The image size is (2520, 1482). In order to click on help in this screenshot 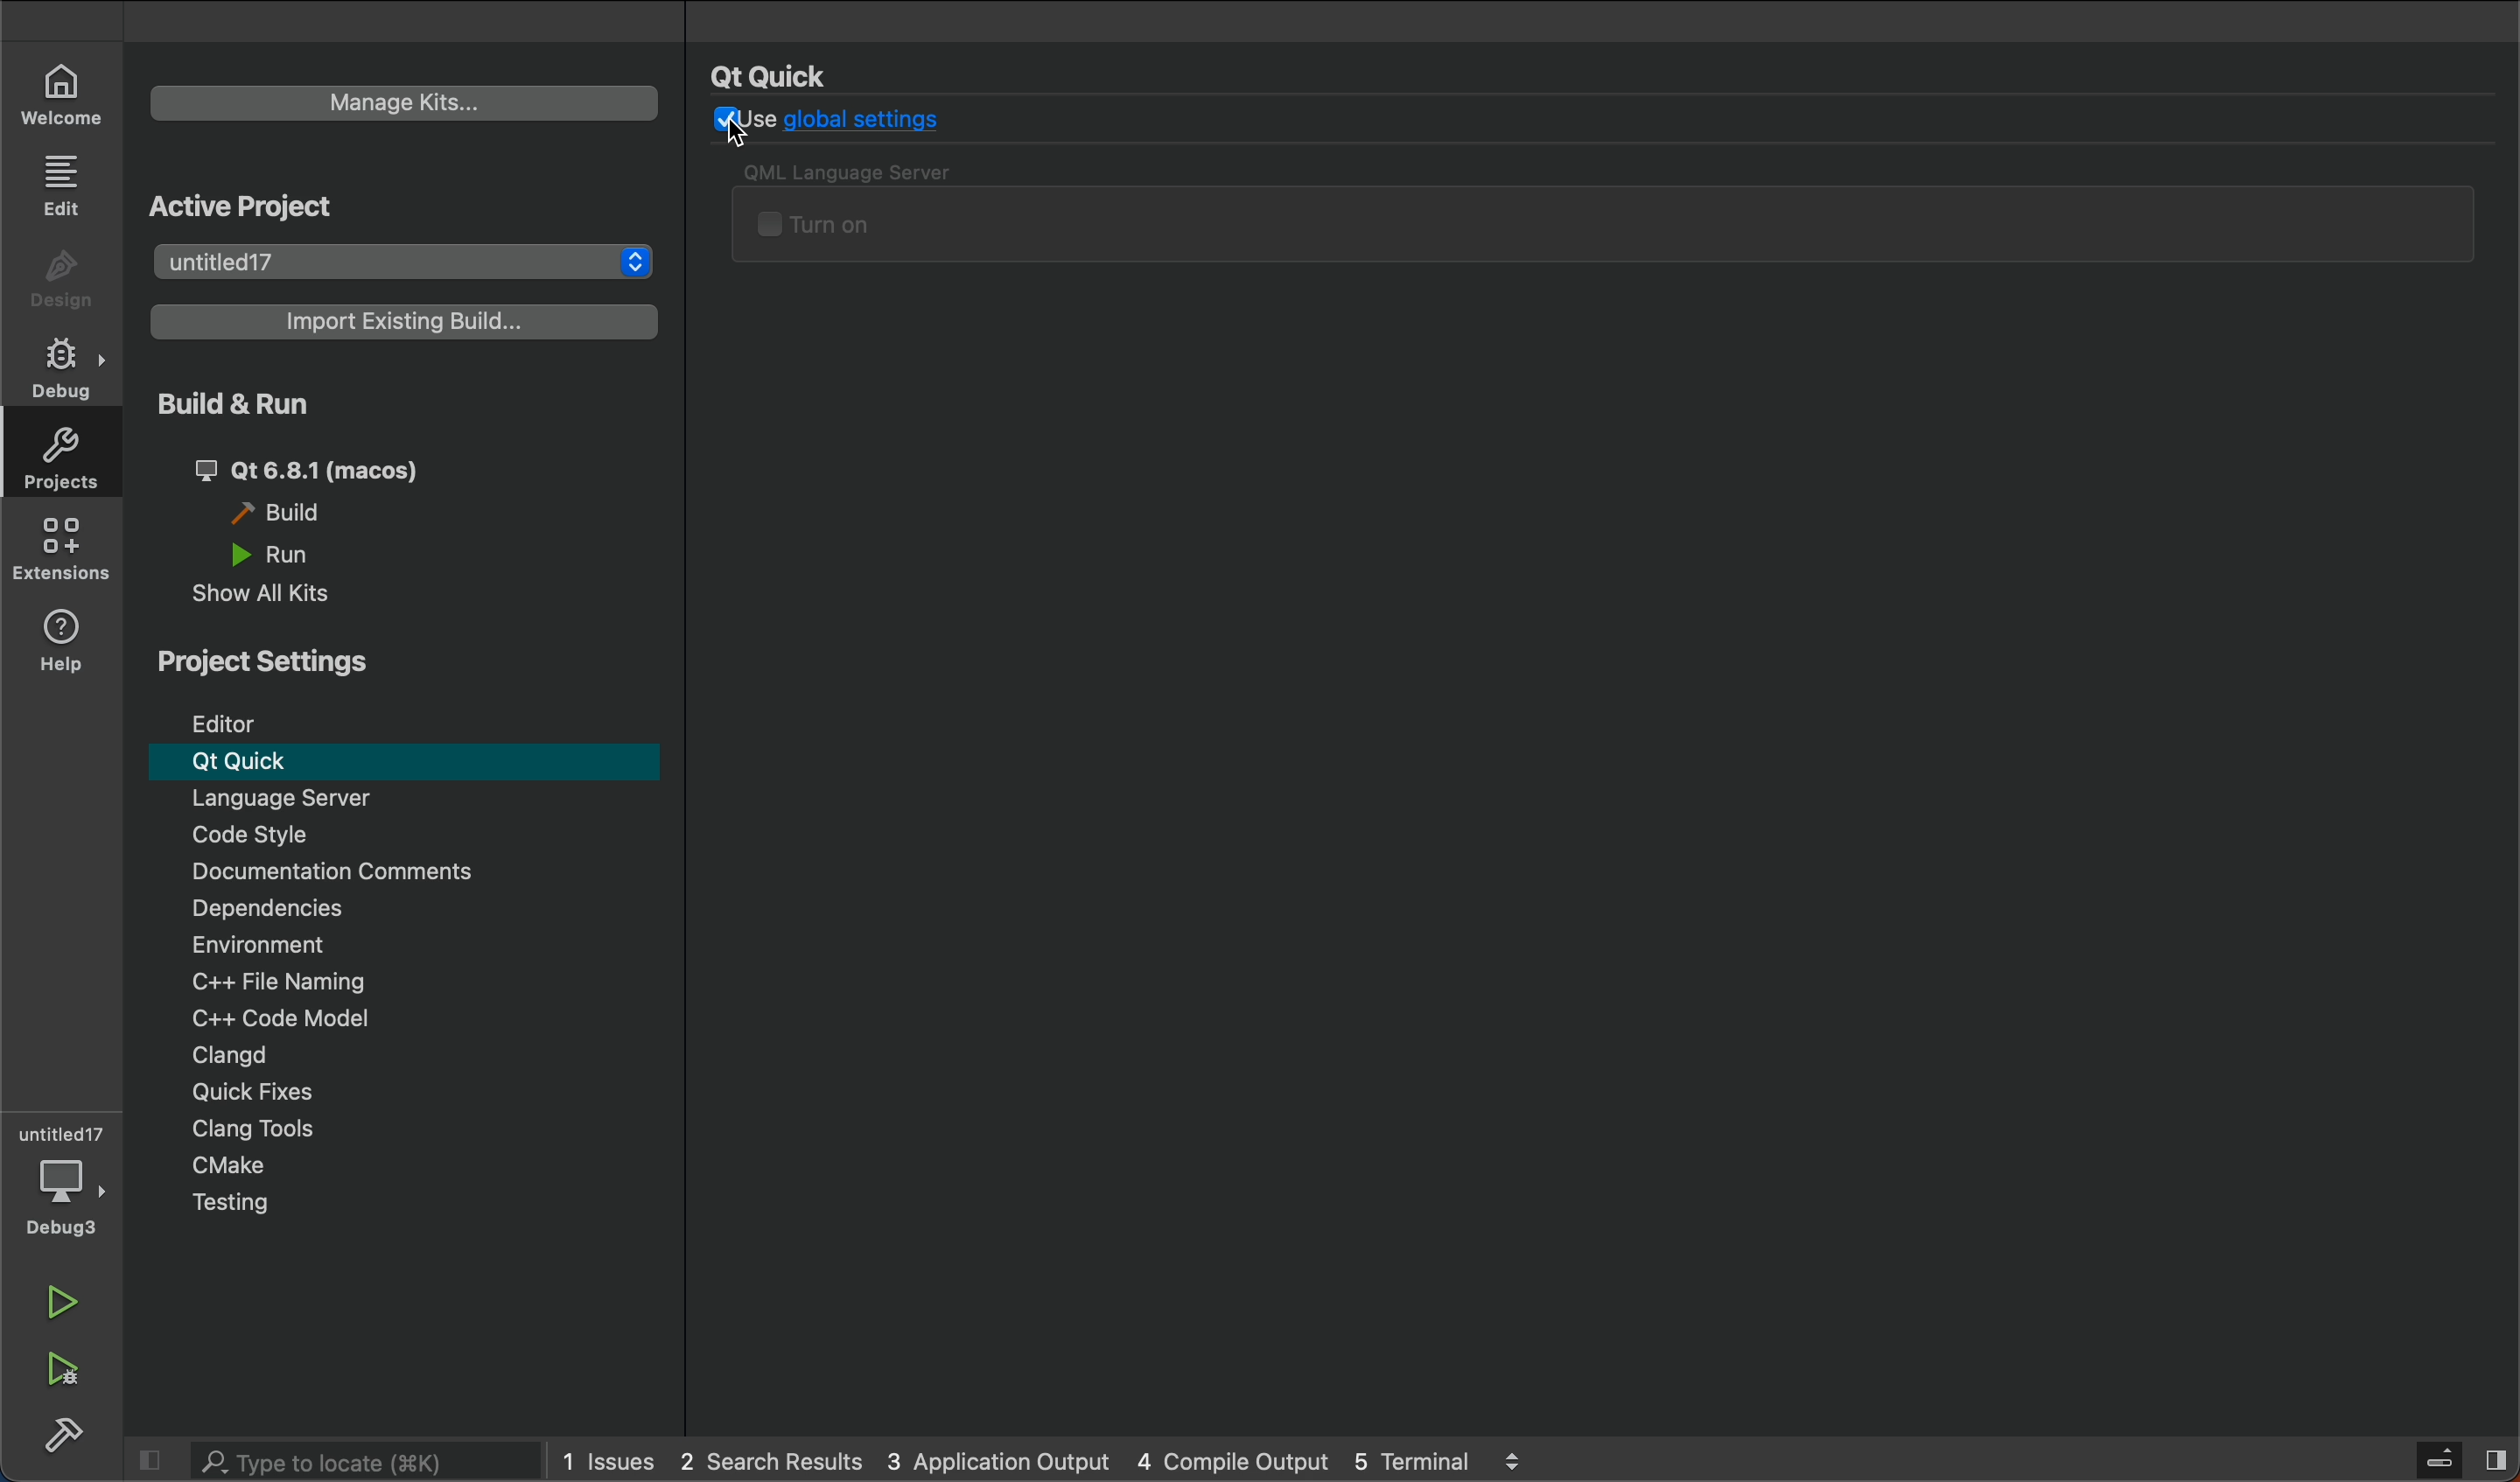, I will do `click(64, 640)`.